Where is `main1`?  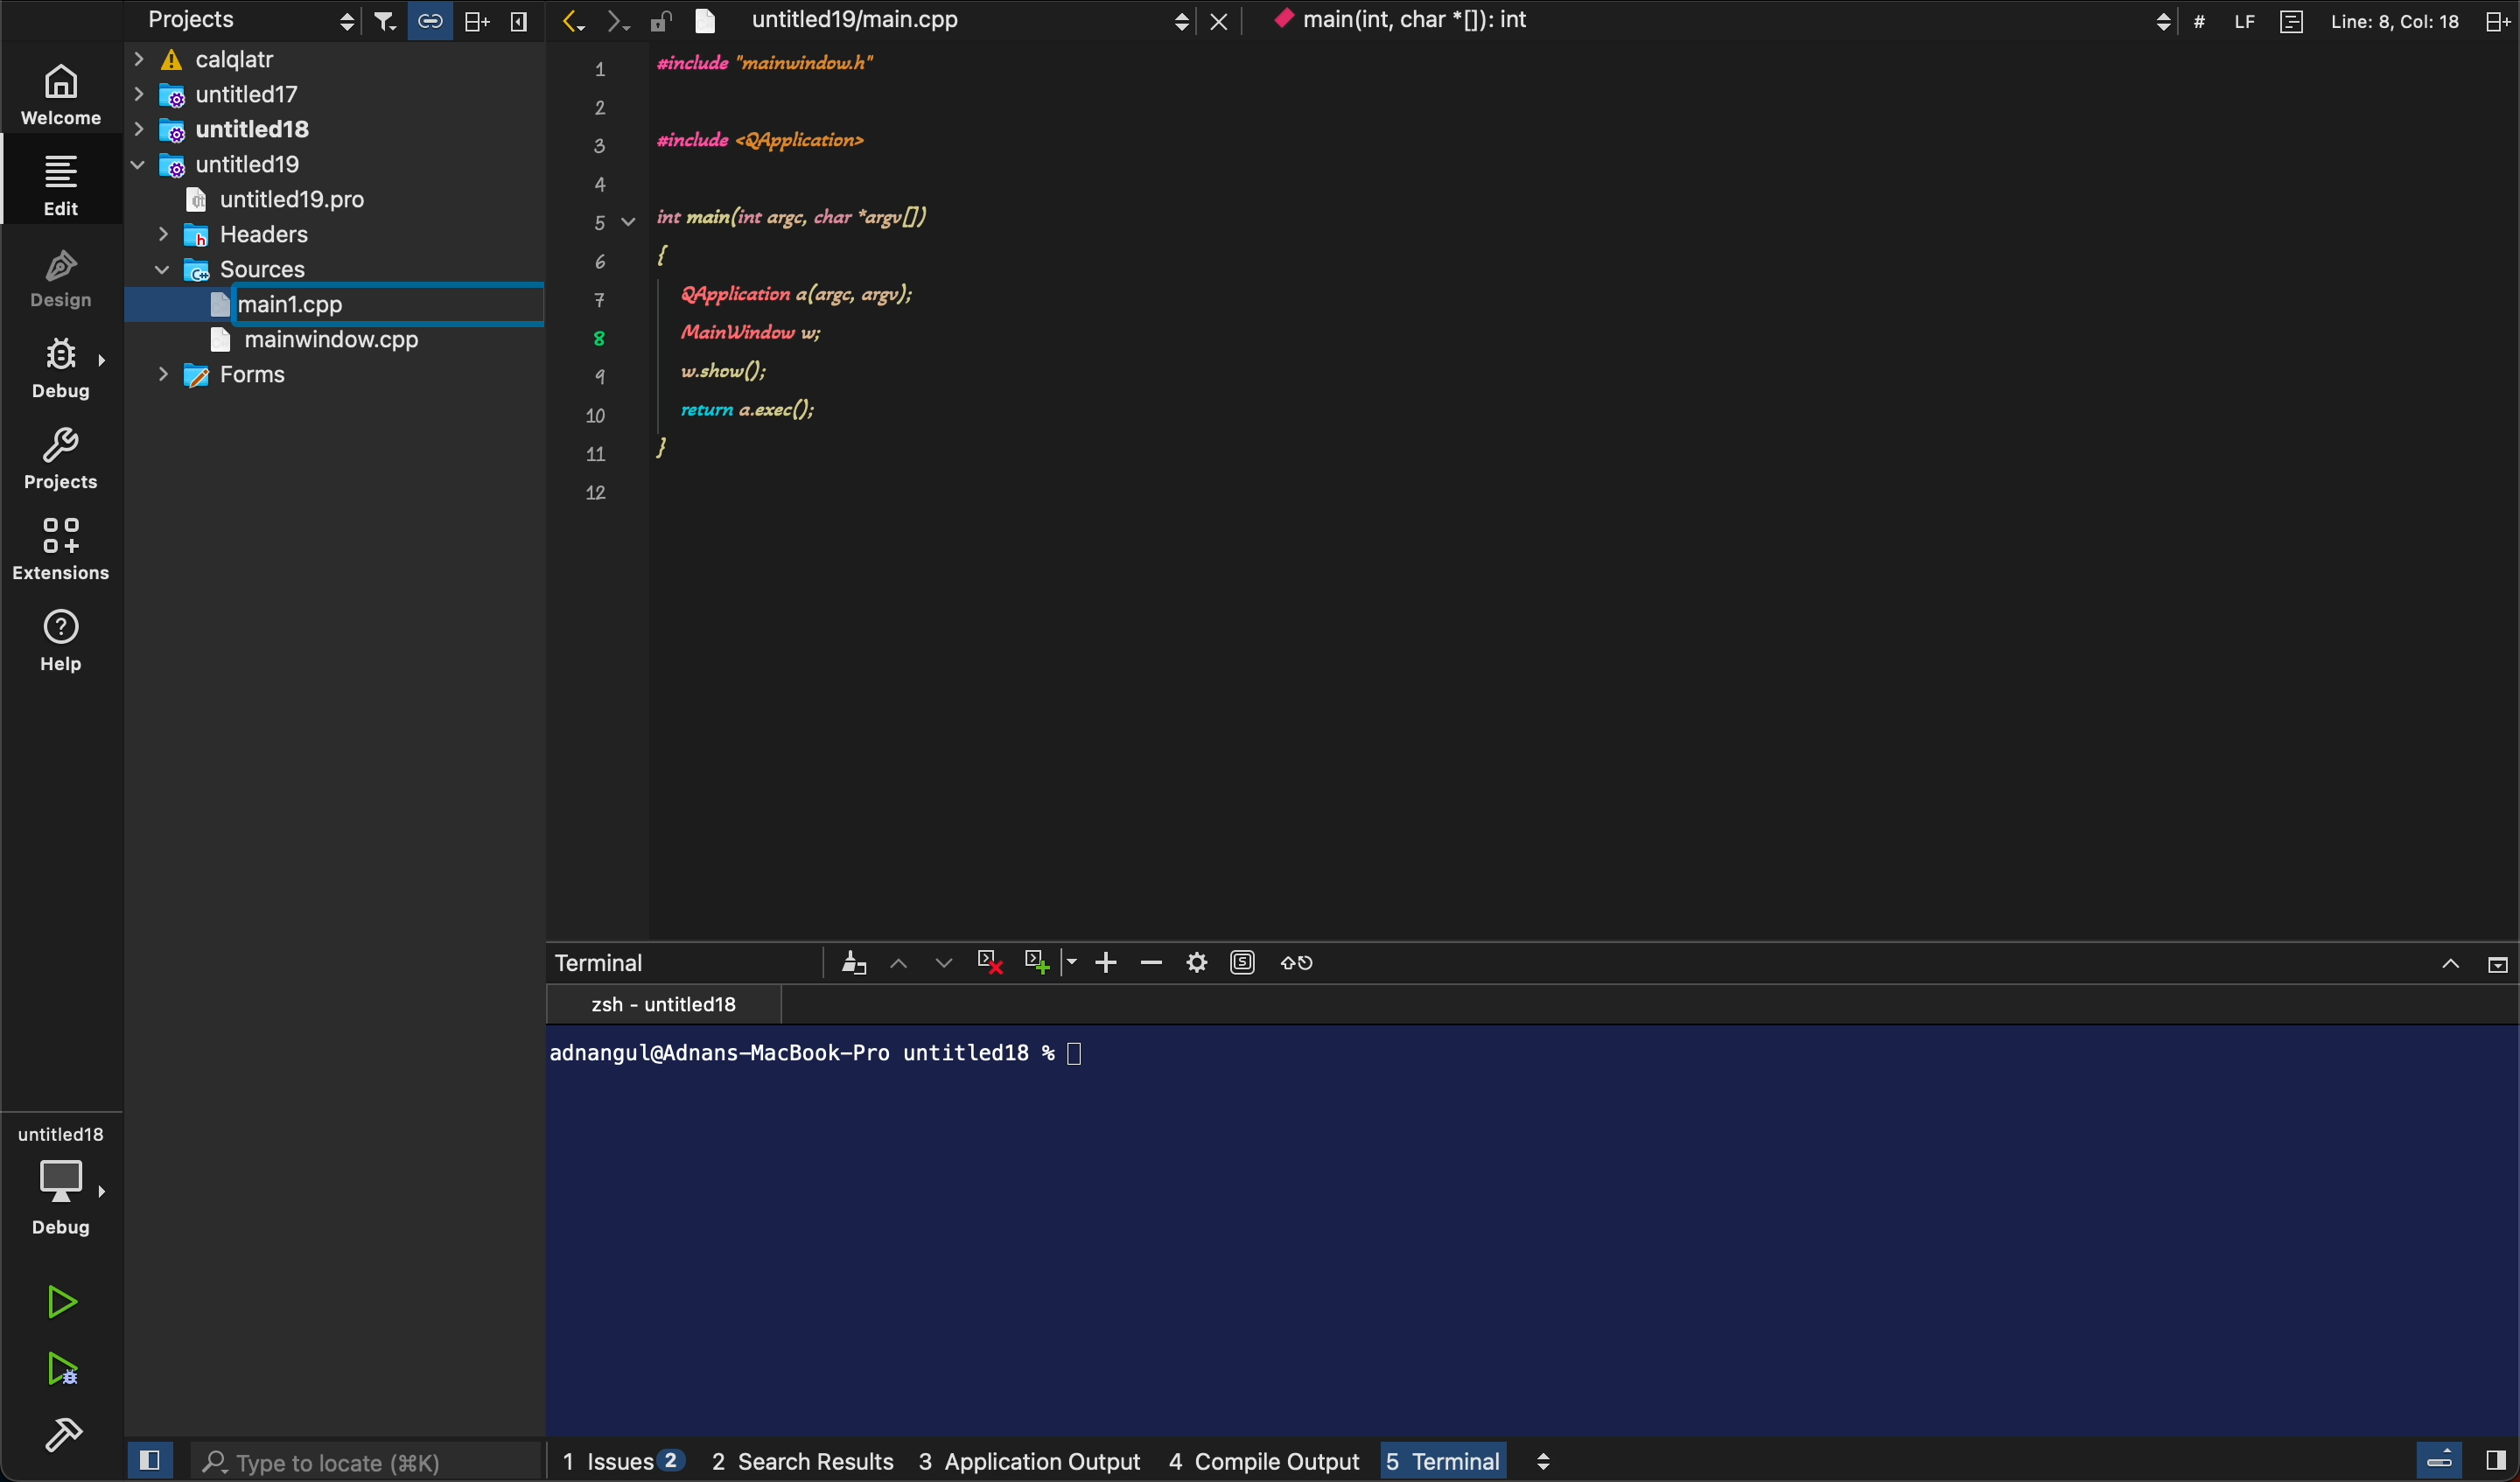 main1 is located at coordinates (309, 304).